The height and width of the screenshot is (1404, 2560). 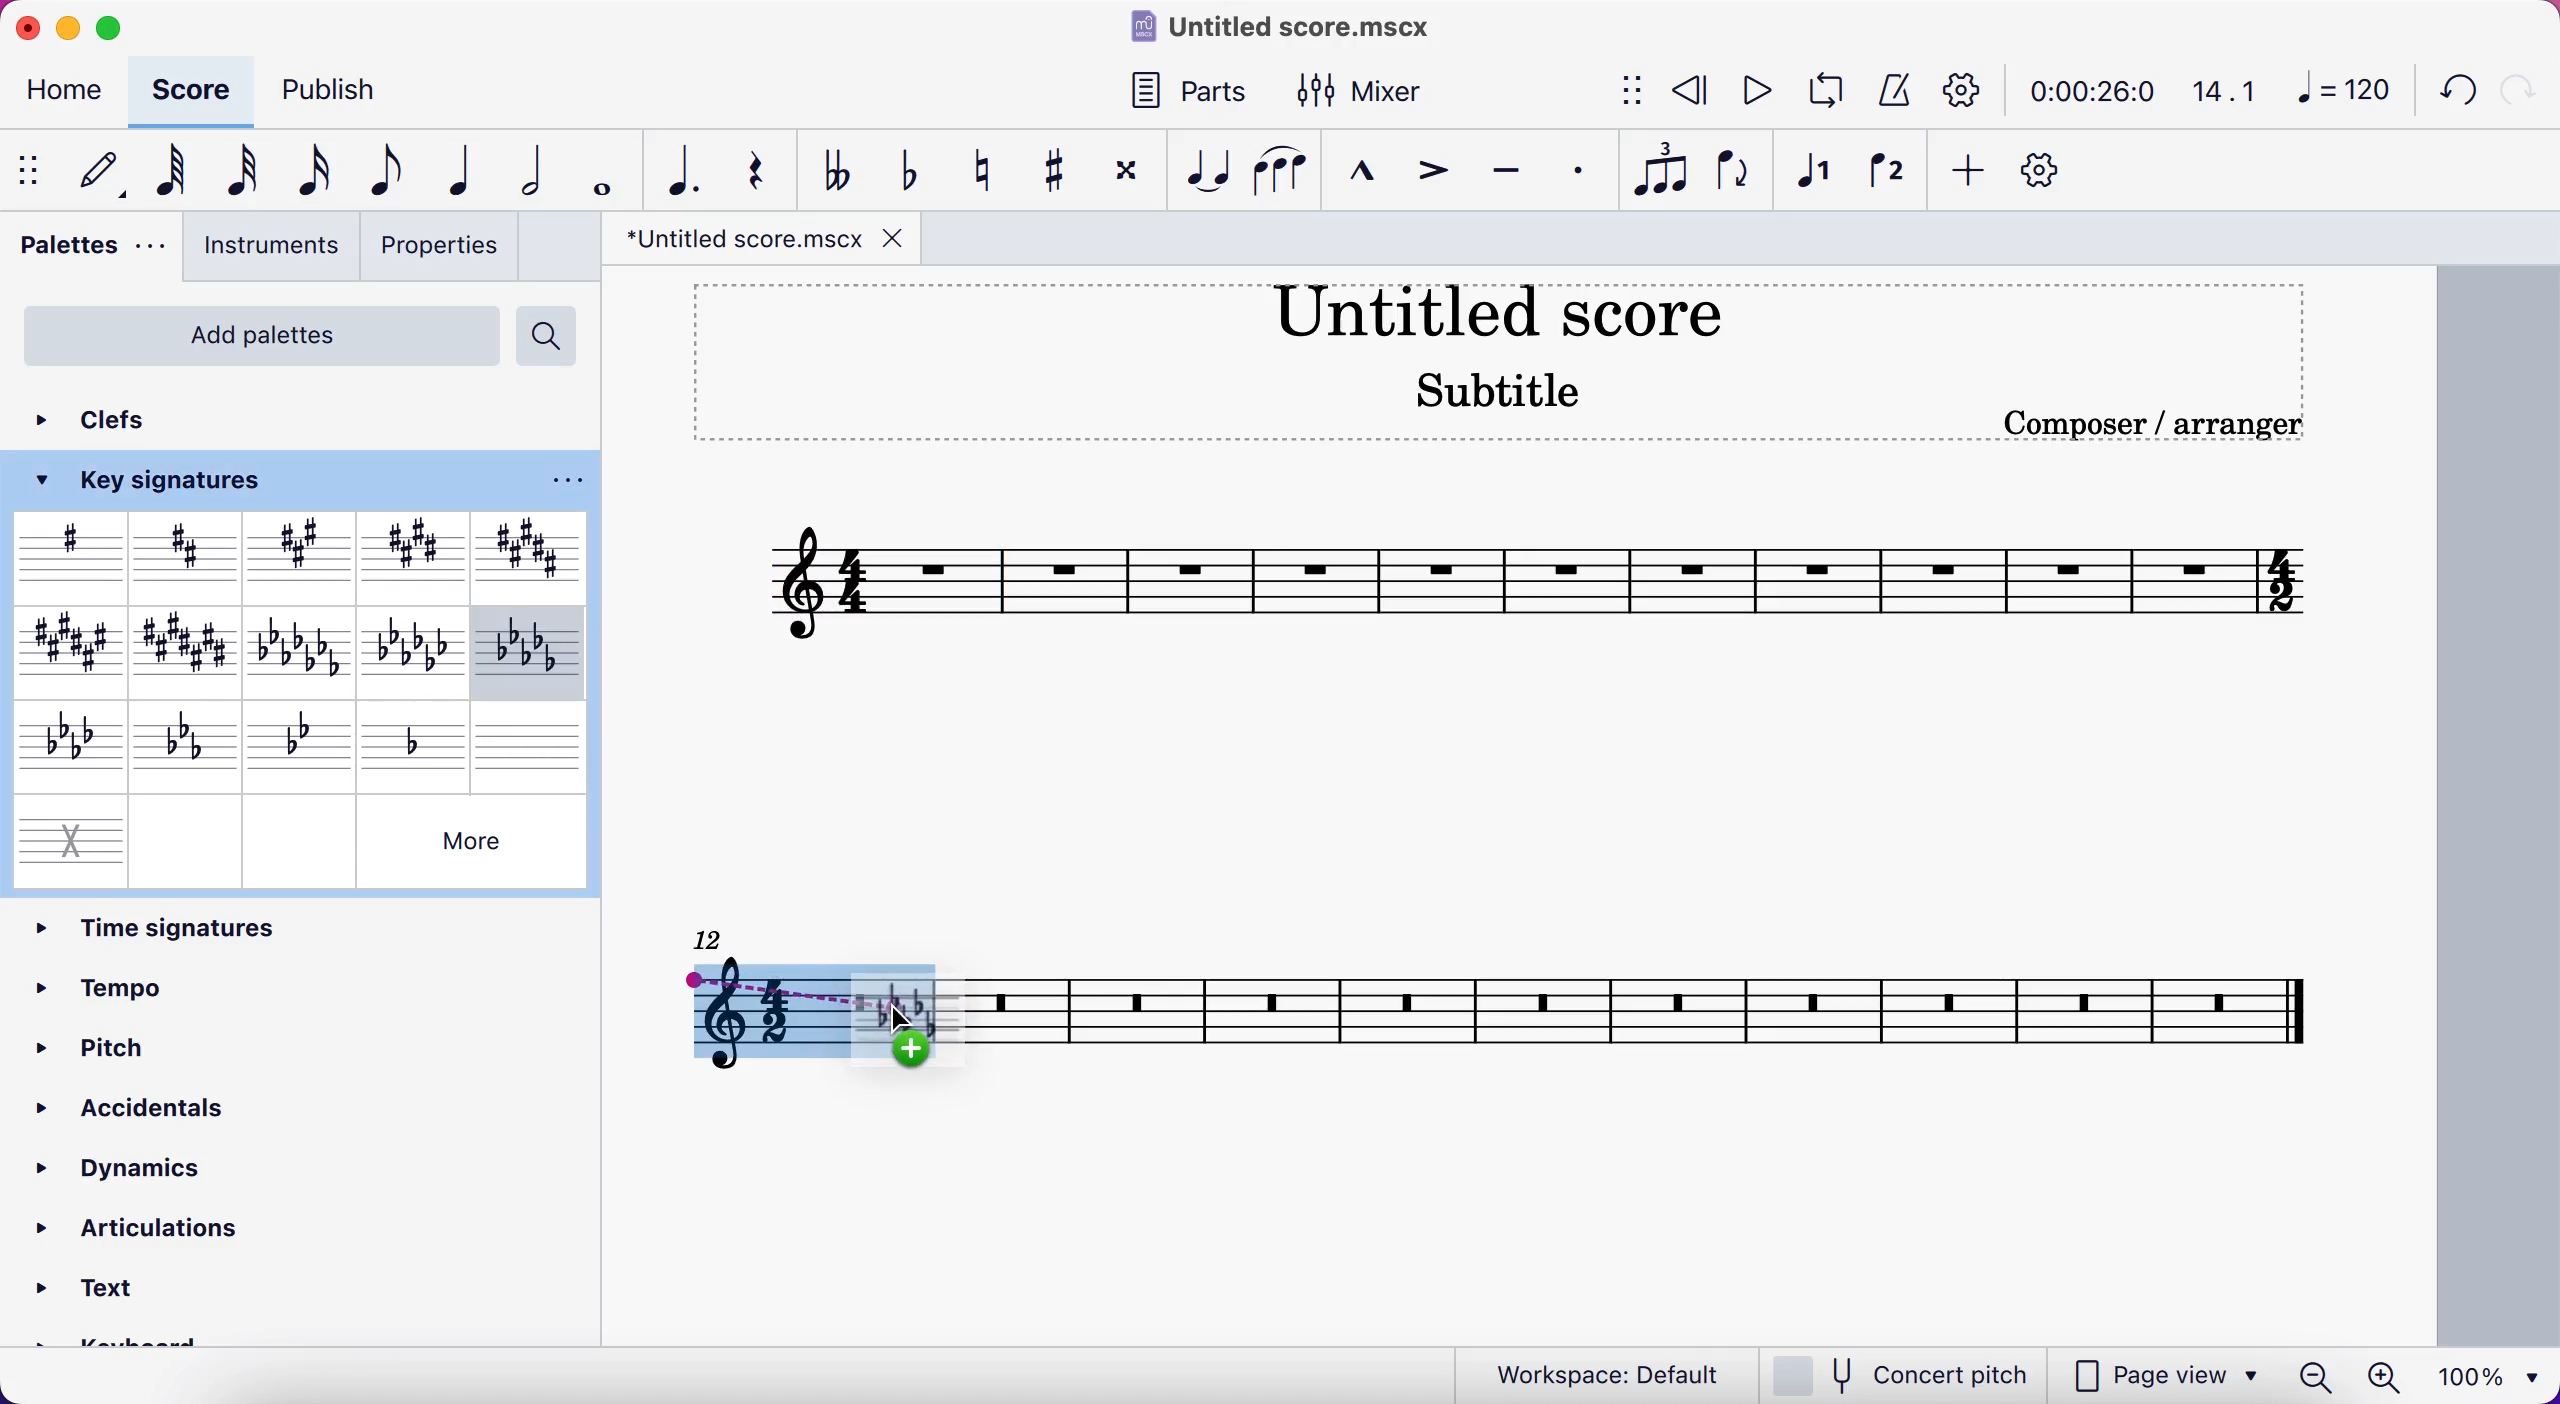 What do you see at coordinates (2341, 88) in the screenshot?
I see `120` at bounding box center [2341, 88].